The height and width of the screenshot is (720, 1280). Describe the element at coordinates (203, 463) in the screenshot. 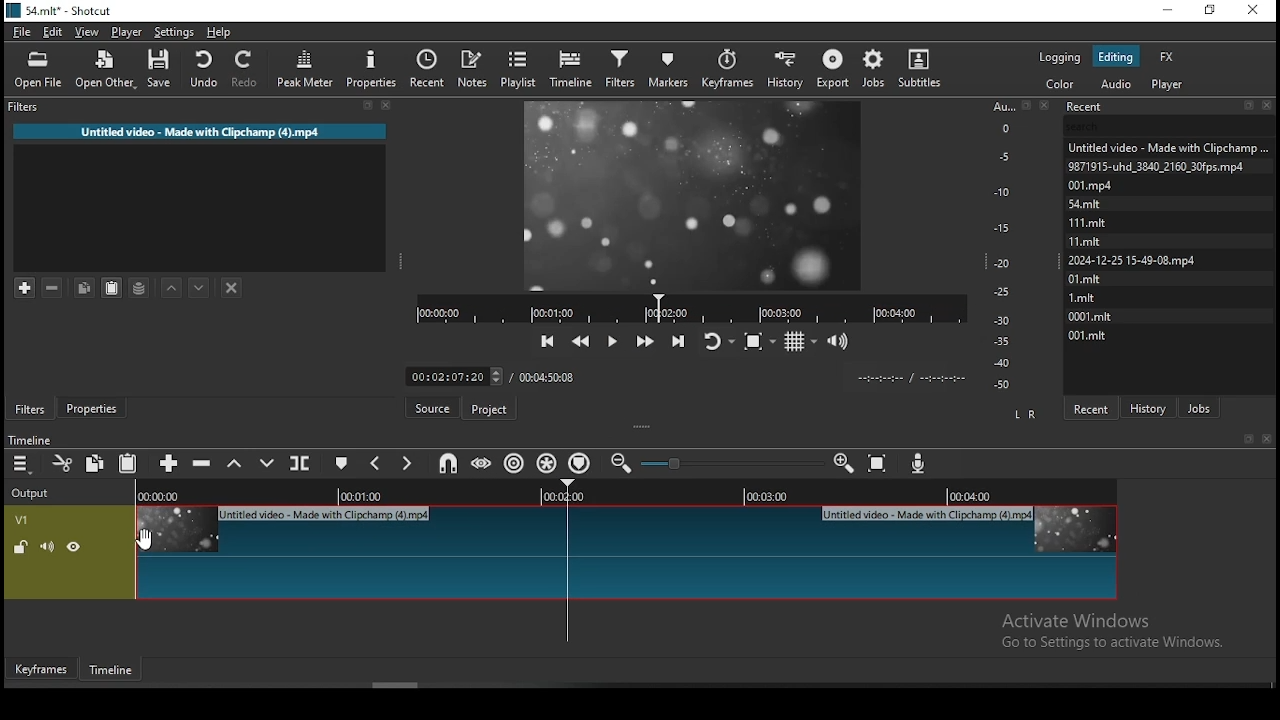

I see `ripple delete` at that location.